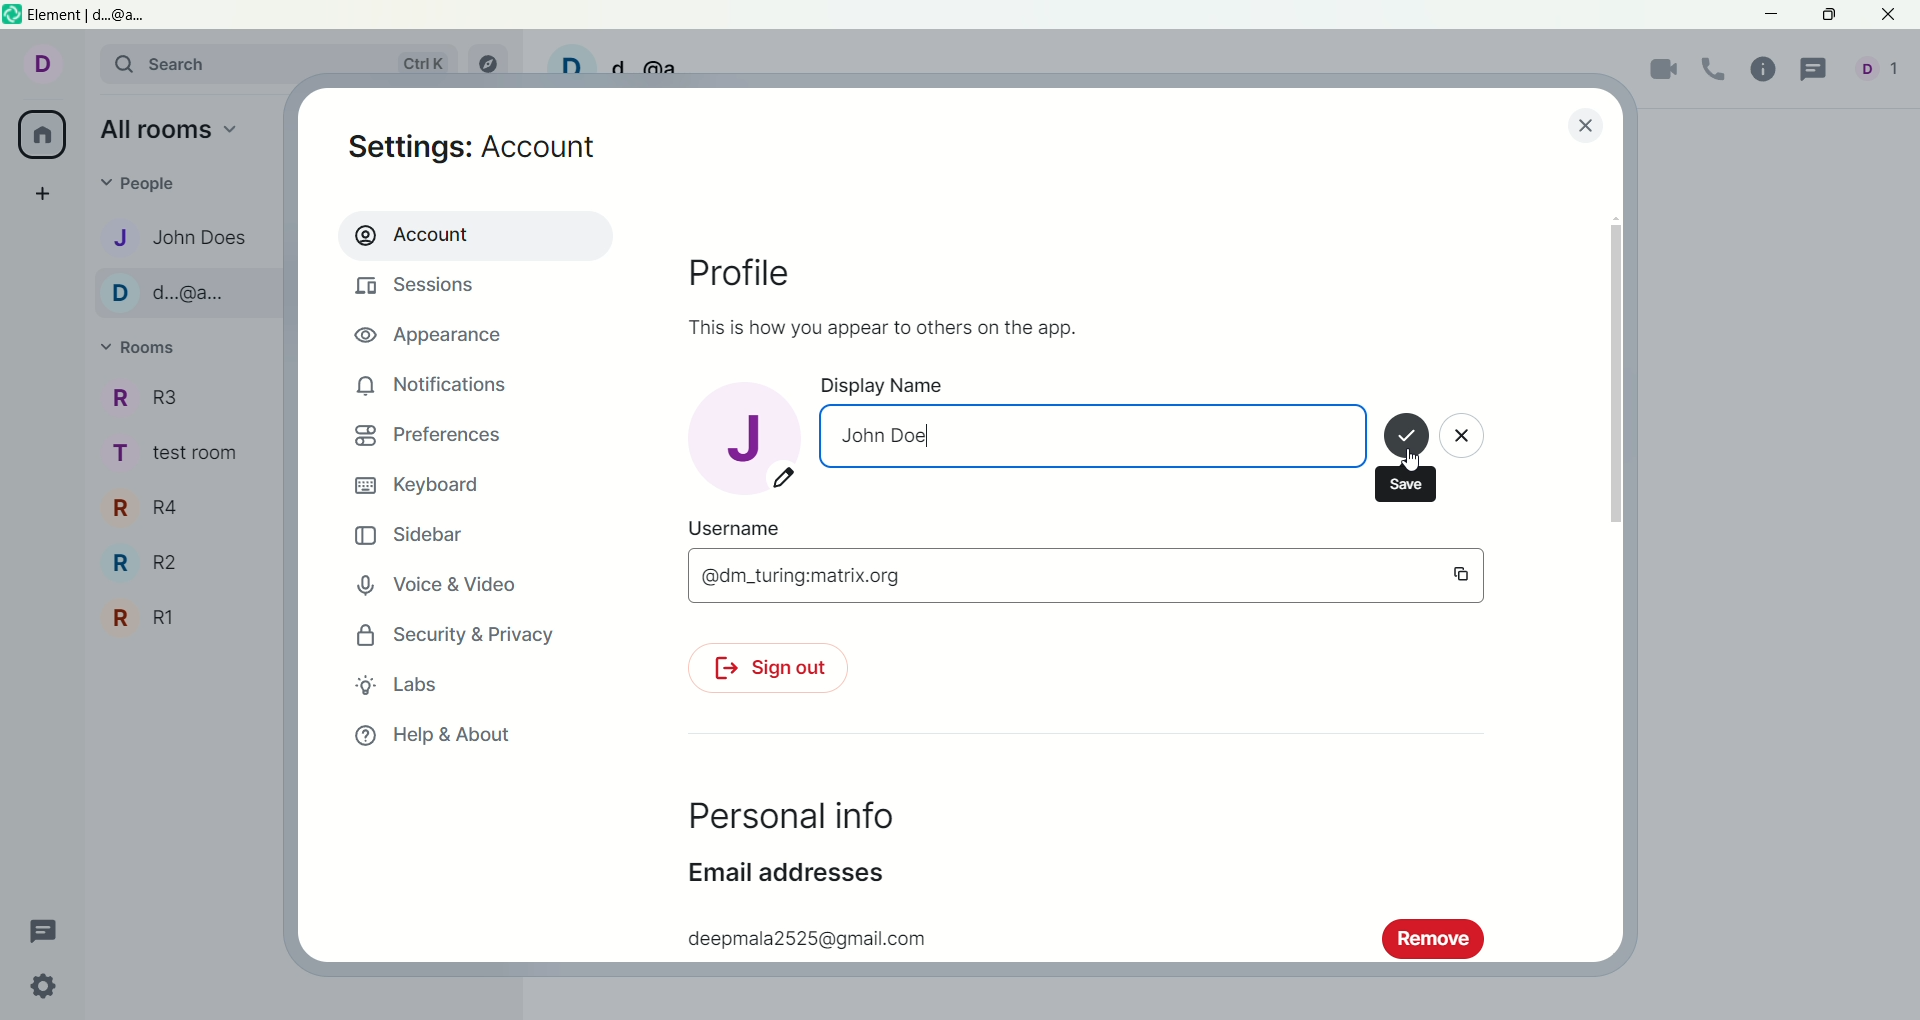 The width and height of the screenshot is (1920, 1020). What do you see at coordinates (412, 538) in the screenshot?
I see `sidebar` at bounding box center [412, 538].